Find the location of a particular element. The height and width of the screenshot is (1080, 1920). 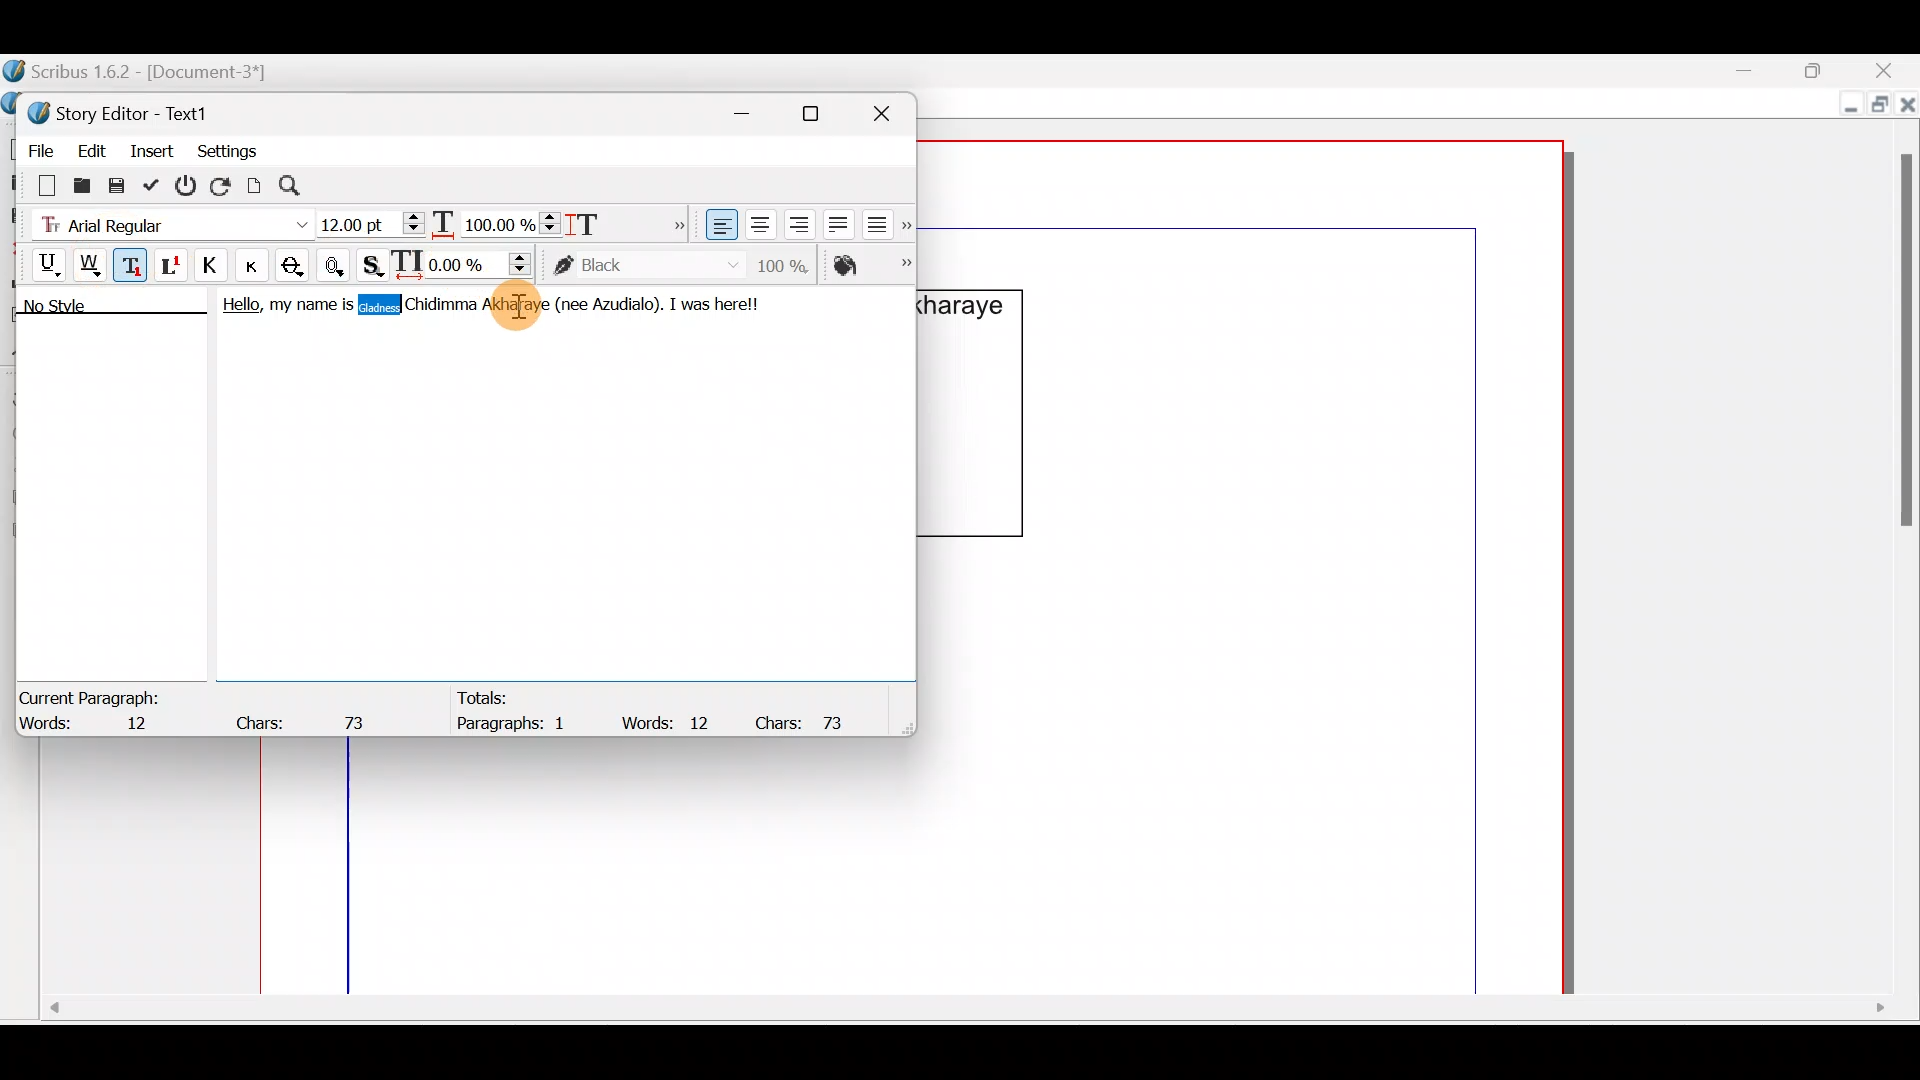

More is located at coordinates (674, 222).